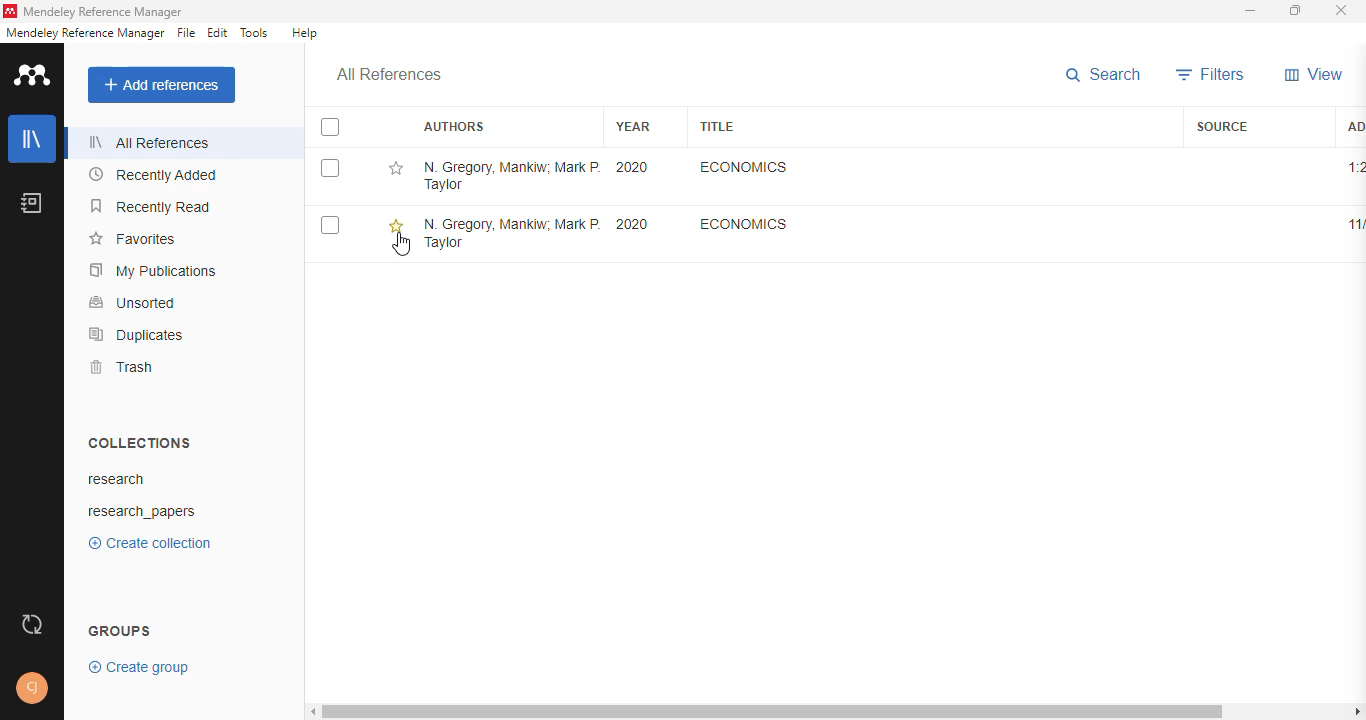 The height and width of the screenshot is (720, 1366). What do you see at coordinates (1314, 75) in the screenshot?
I see `view` at bounding box center [1314, 75].